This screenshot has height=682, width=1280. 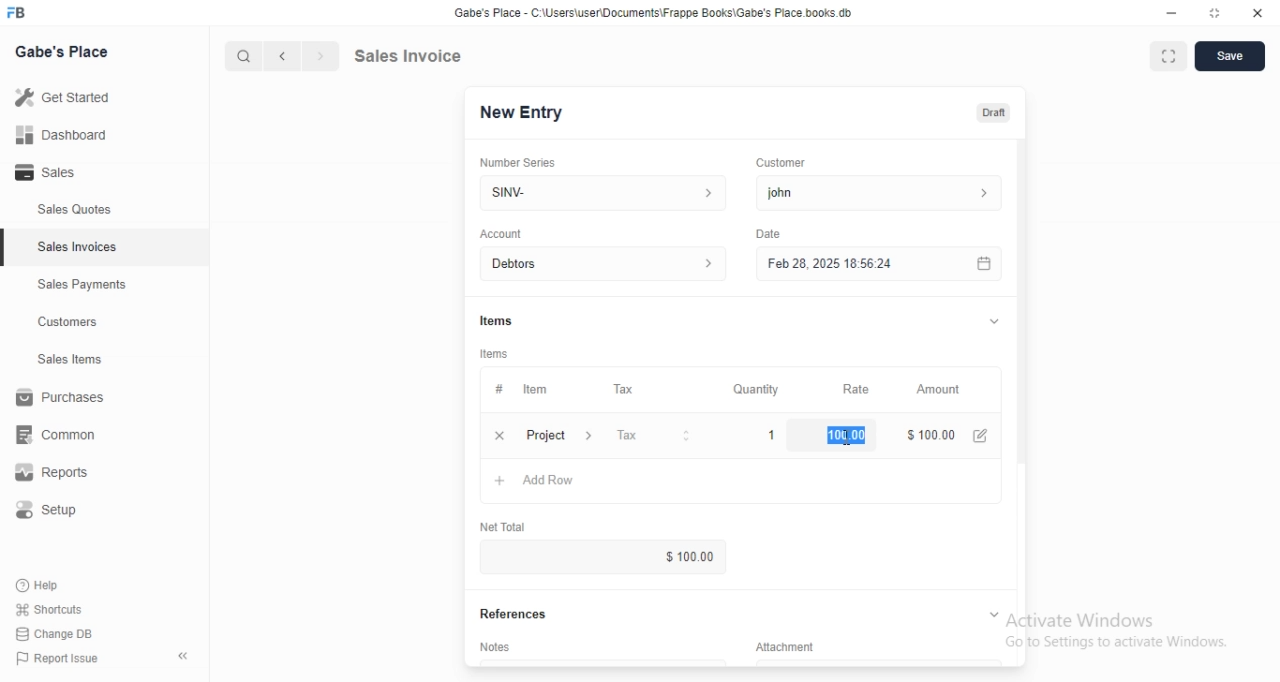 What do you see at coordinates (185, 656) in the screenshot?
I see `collapse` at bounding box center [185, 656].